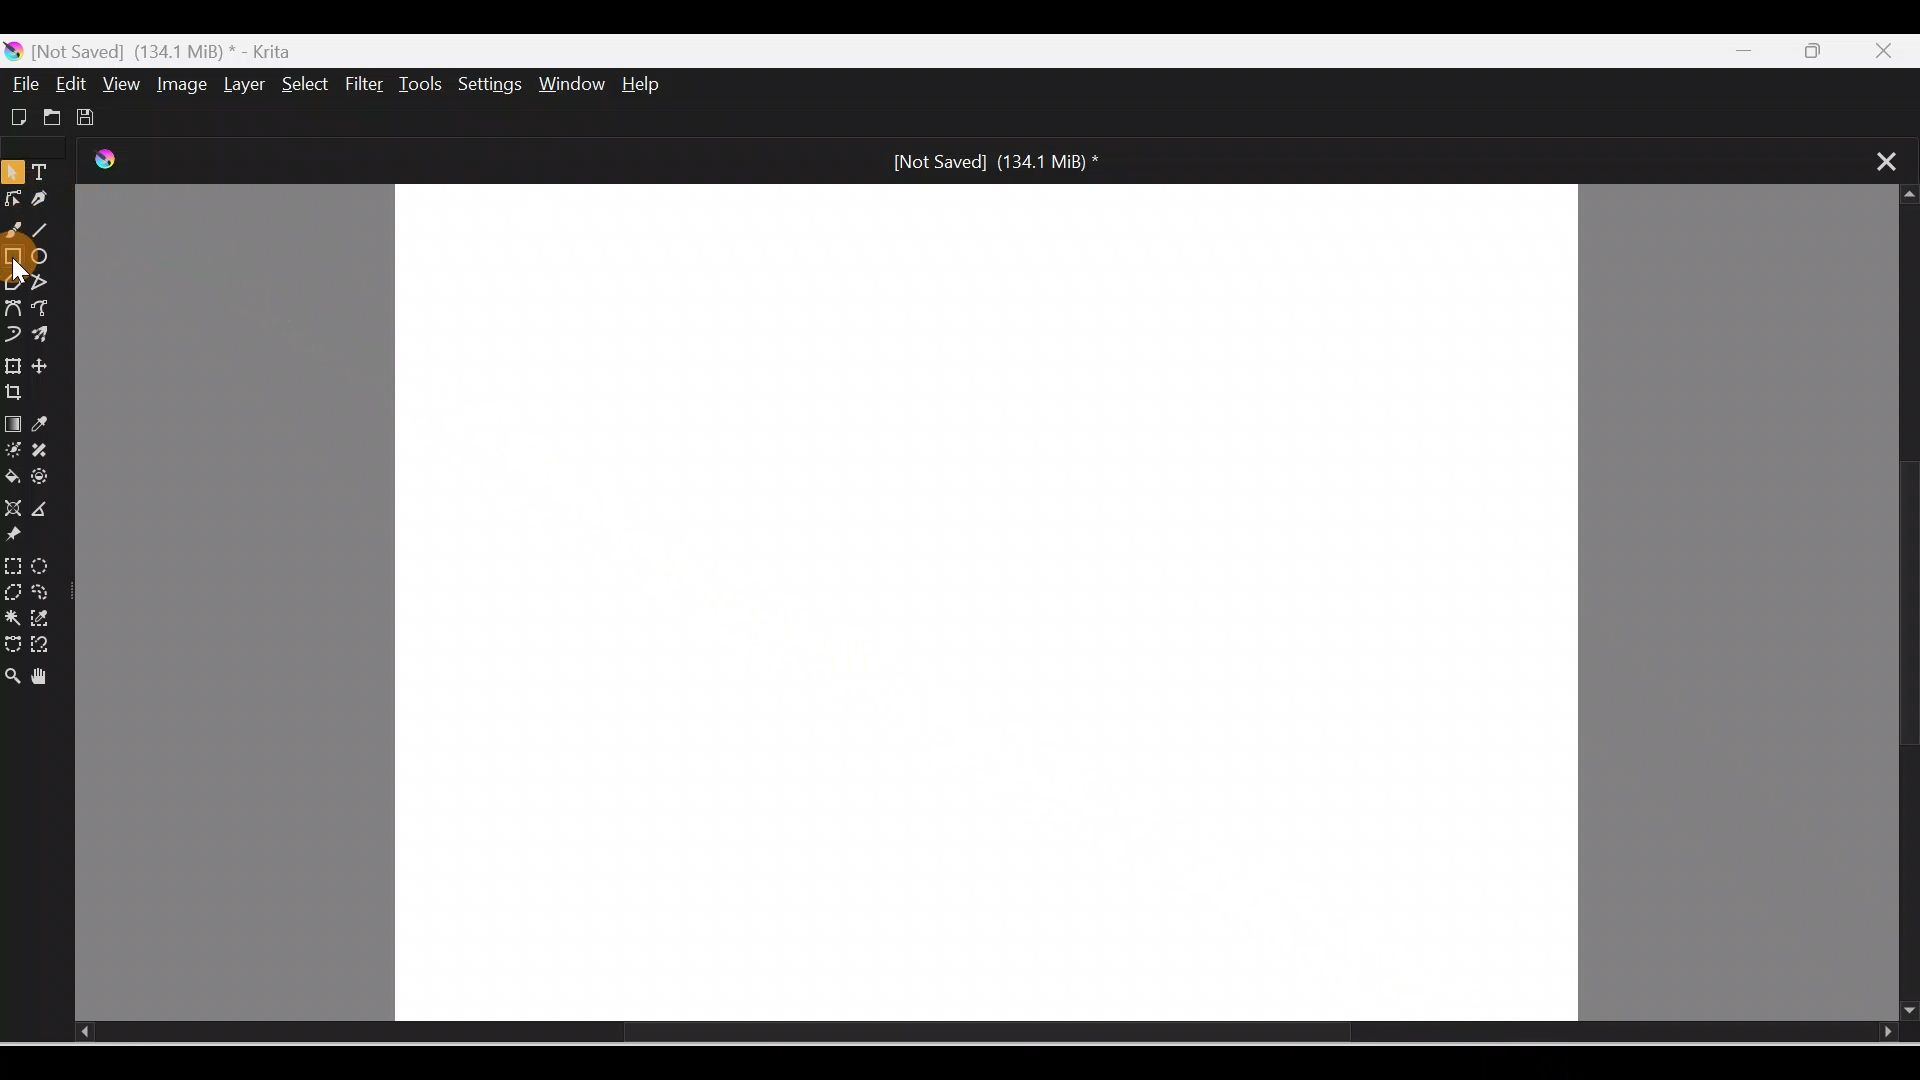  I want to click on Help, so click(658, 86).